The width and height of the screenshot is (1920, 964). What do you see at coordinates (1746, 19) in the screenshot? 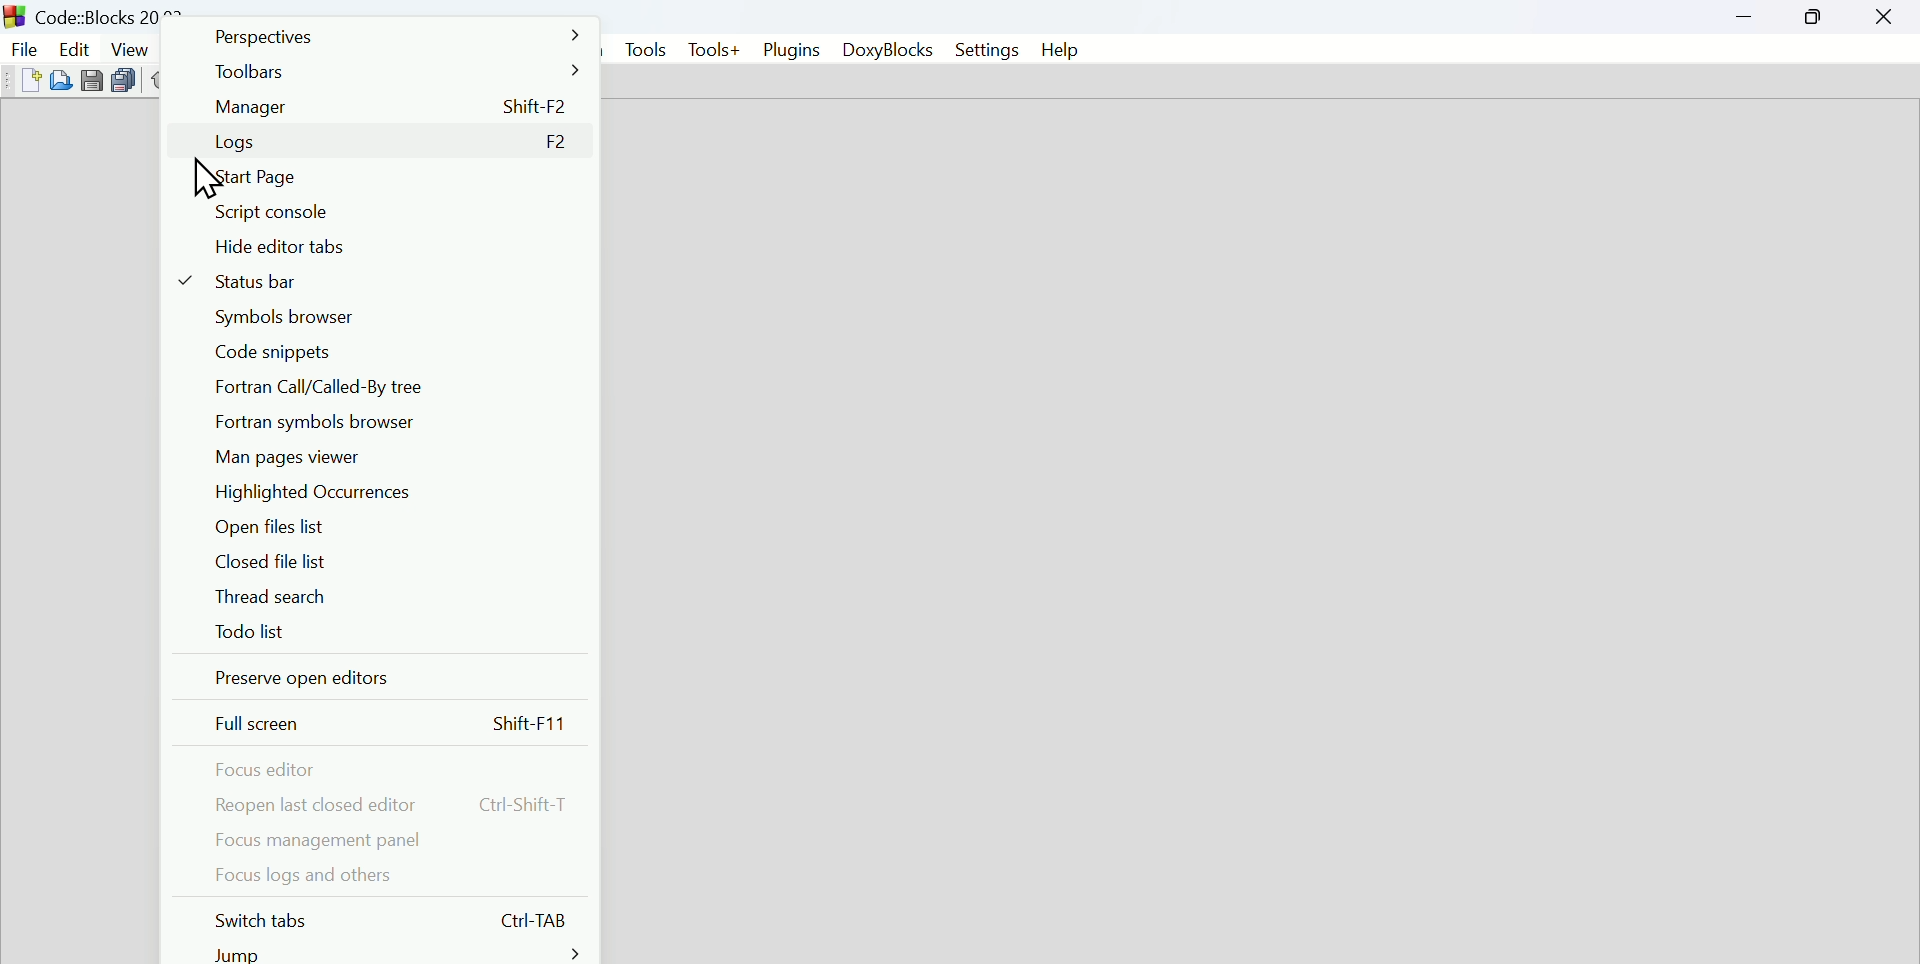
I see `minimize` at bounding box center [1746, 19].